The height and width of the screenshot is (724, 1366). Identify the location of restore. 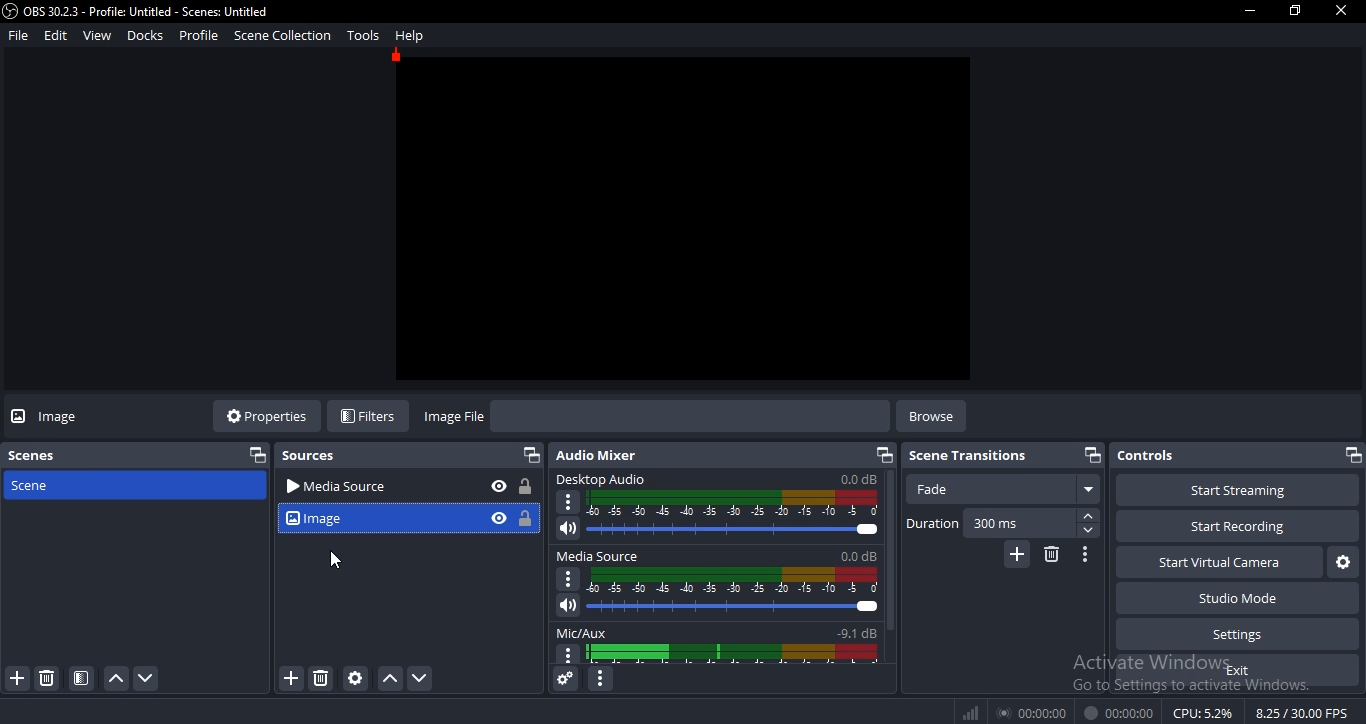
(883, 455).